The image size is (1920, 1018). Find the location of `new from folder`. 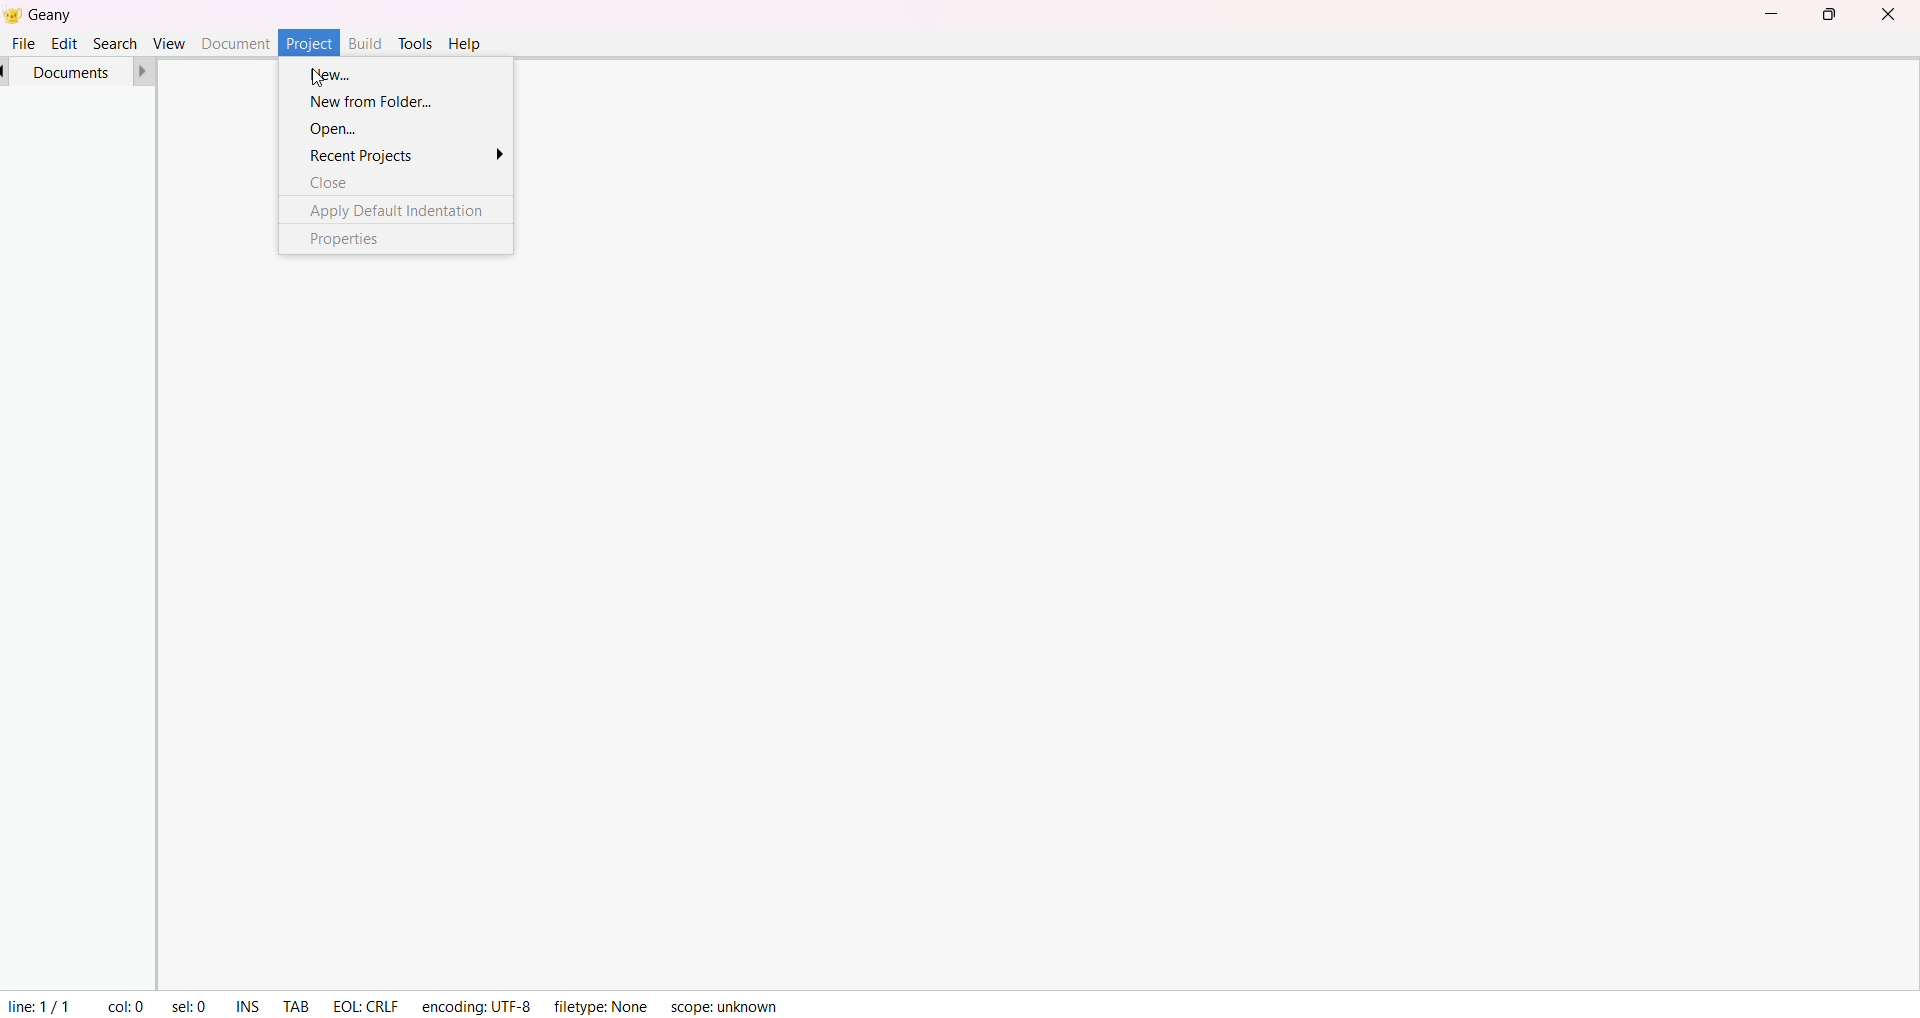

new from folder is located at coordinates (374, 102).